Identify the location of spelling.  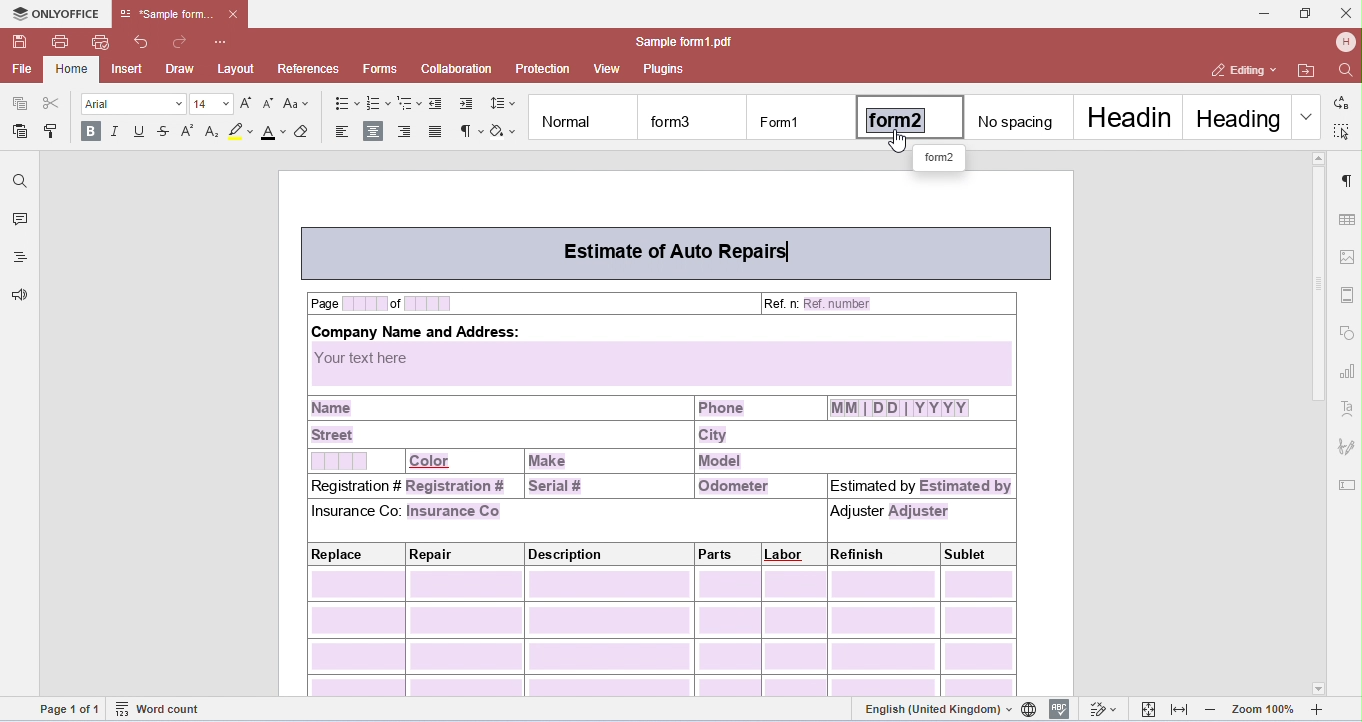
(1061, 708).